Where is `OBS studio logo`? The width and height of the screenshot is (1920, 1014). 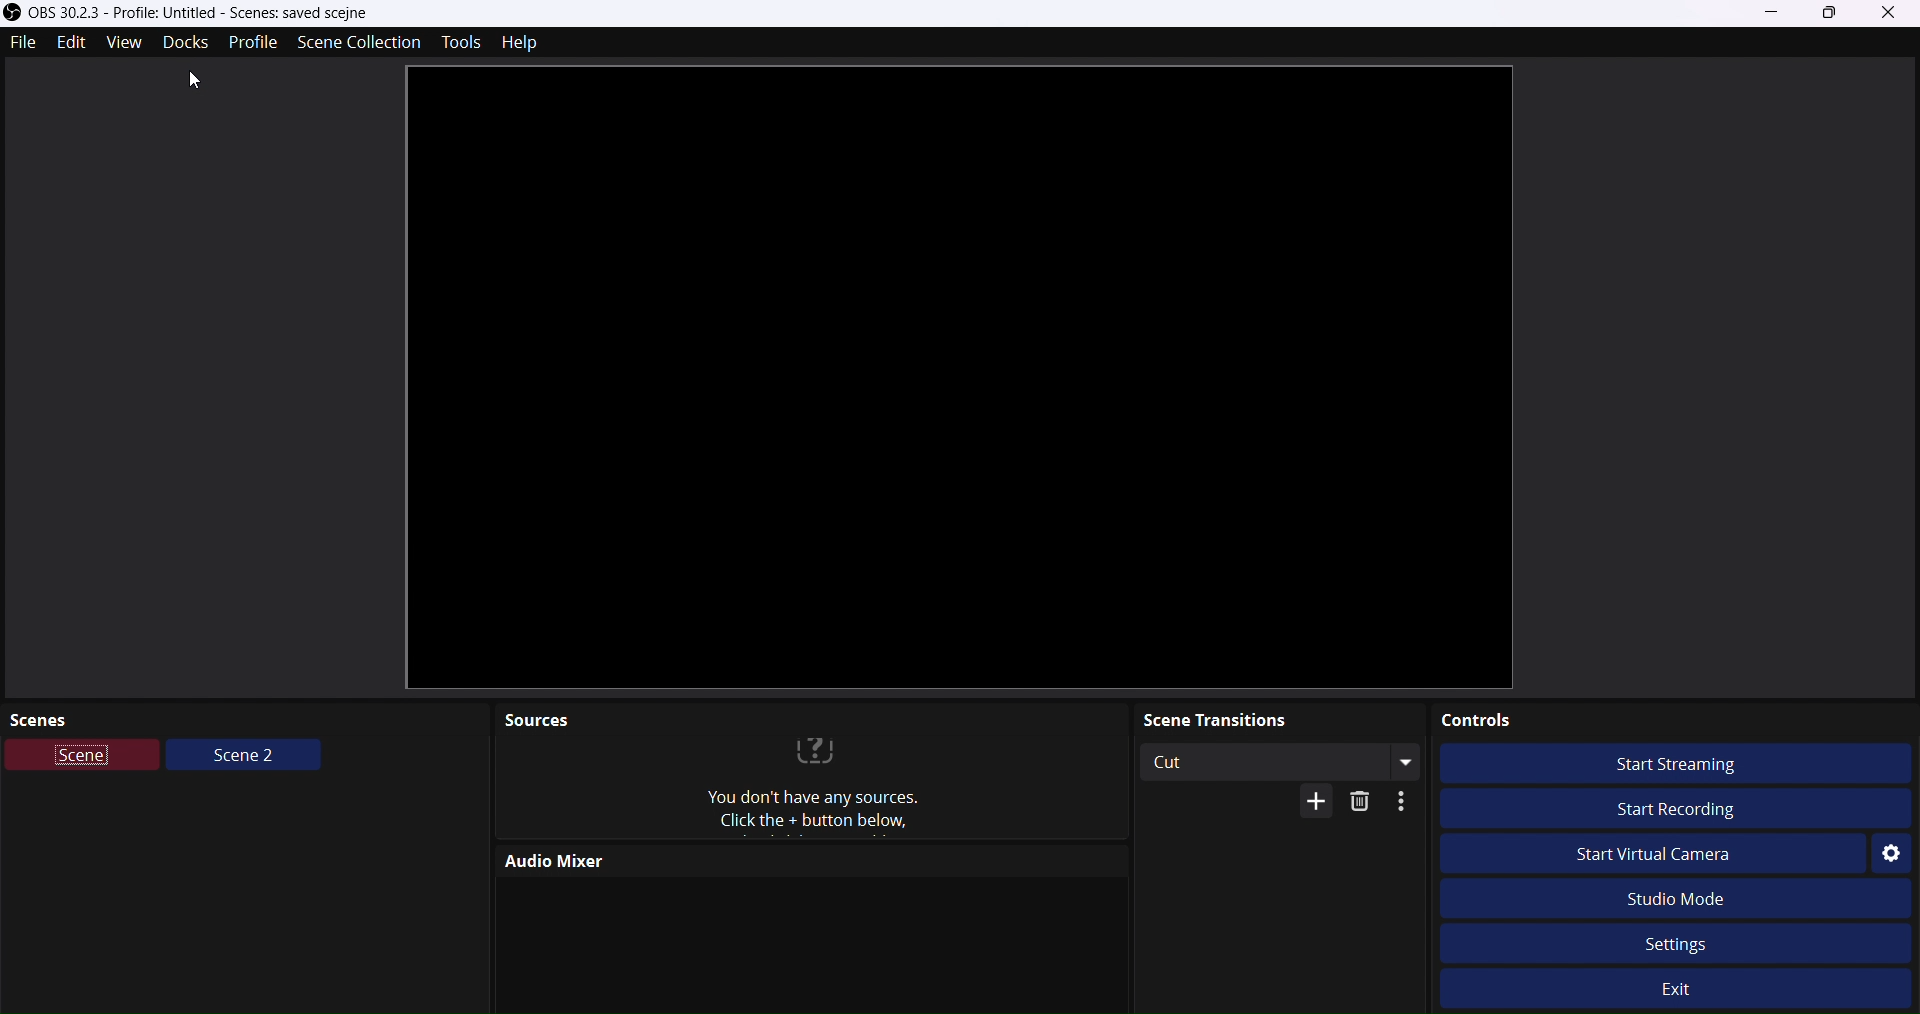 OBS studio logo is located at coordinates (12, 11).